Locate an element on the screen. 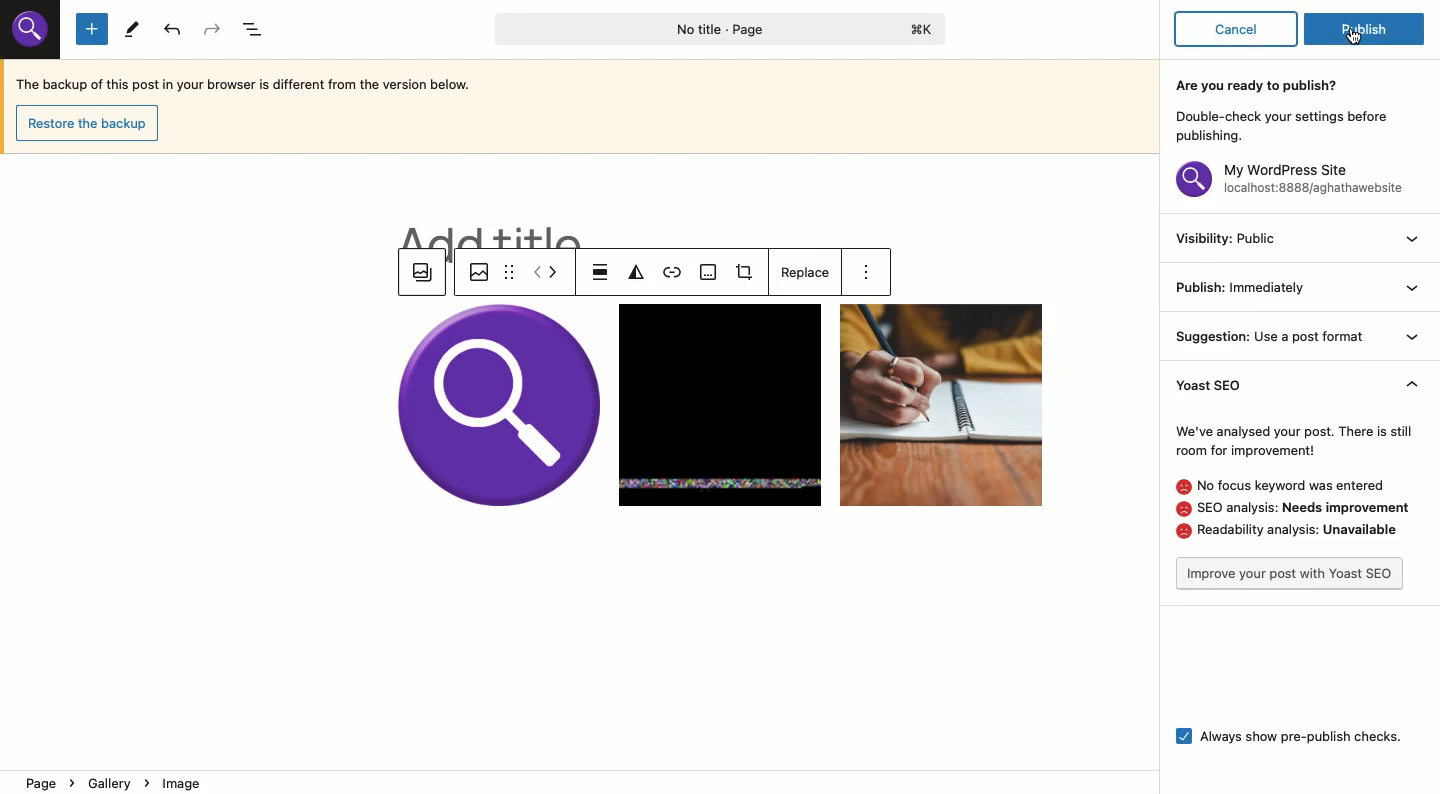 The height and width of the screenshot is (794, 1440). Undo is located at coordinates (174, 31).